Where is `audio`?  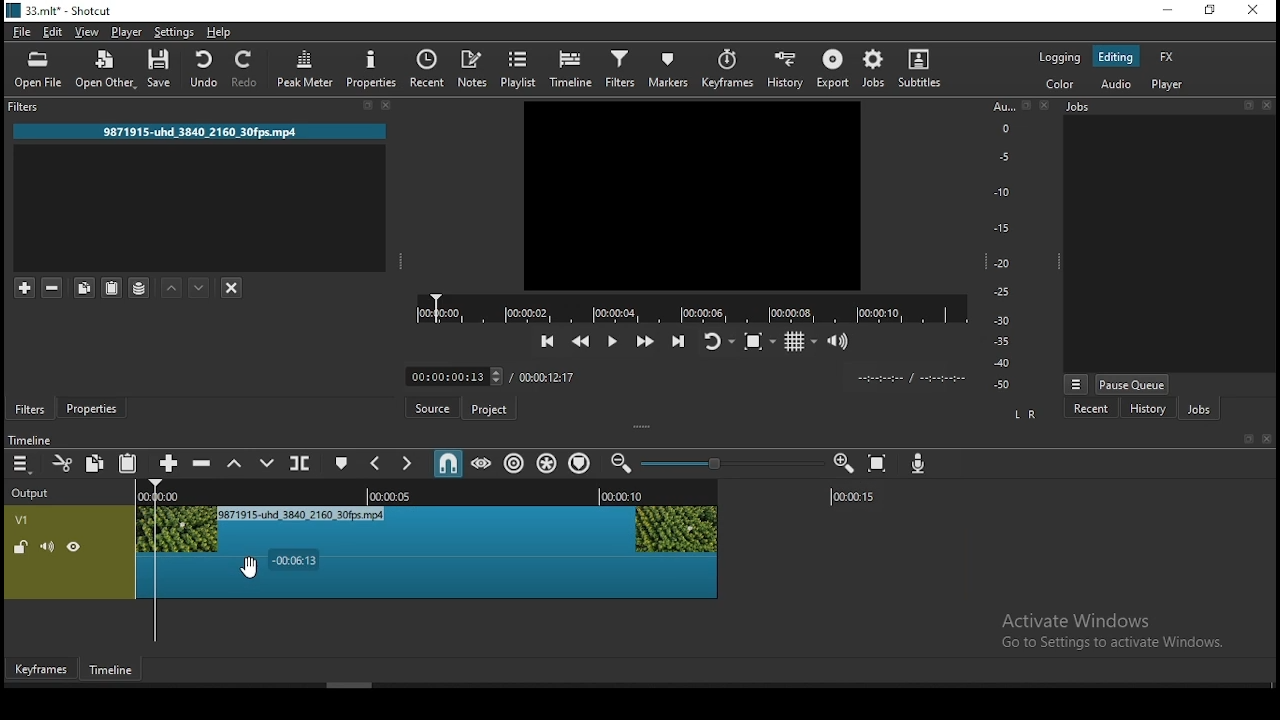
audio is located at coordinates (1117, 84).